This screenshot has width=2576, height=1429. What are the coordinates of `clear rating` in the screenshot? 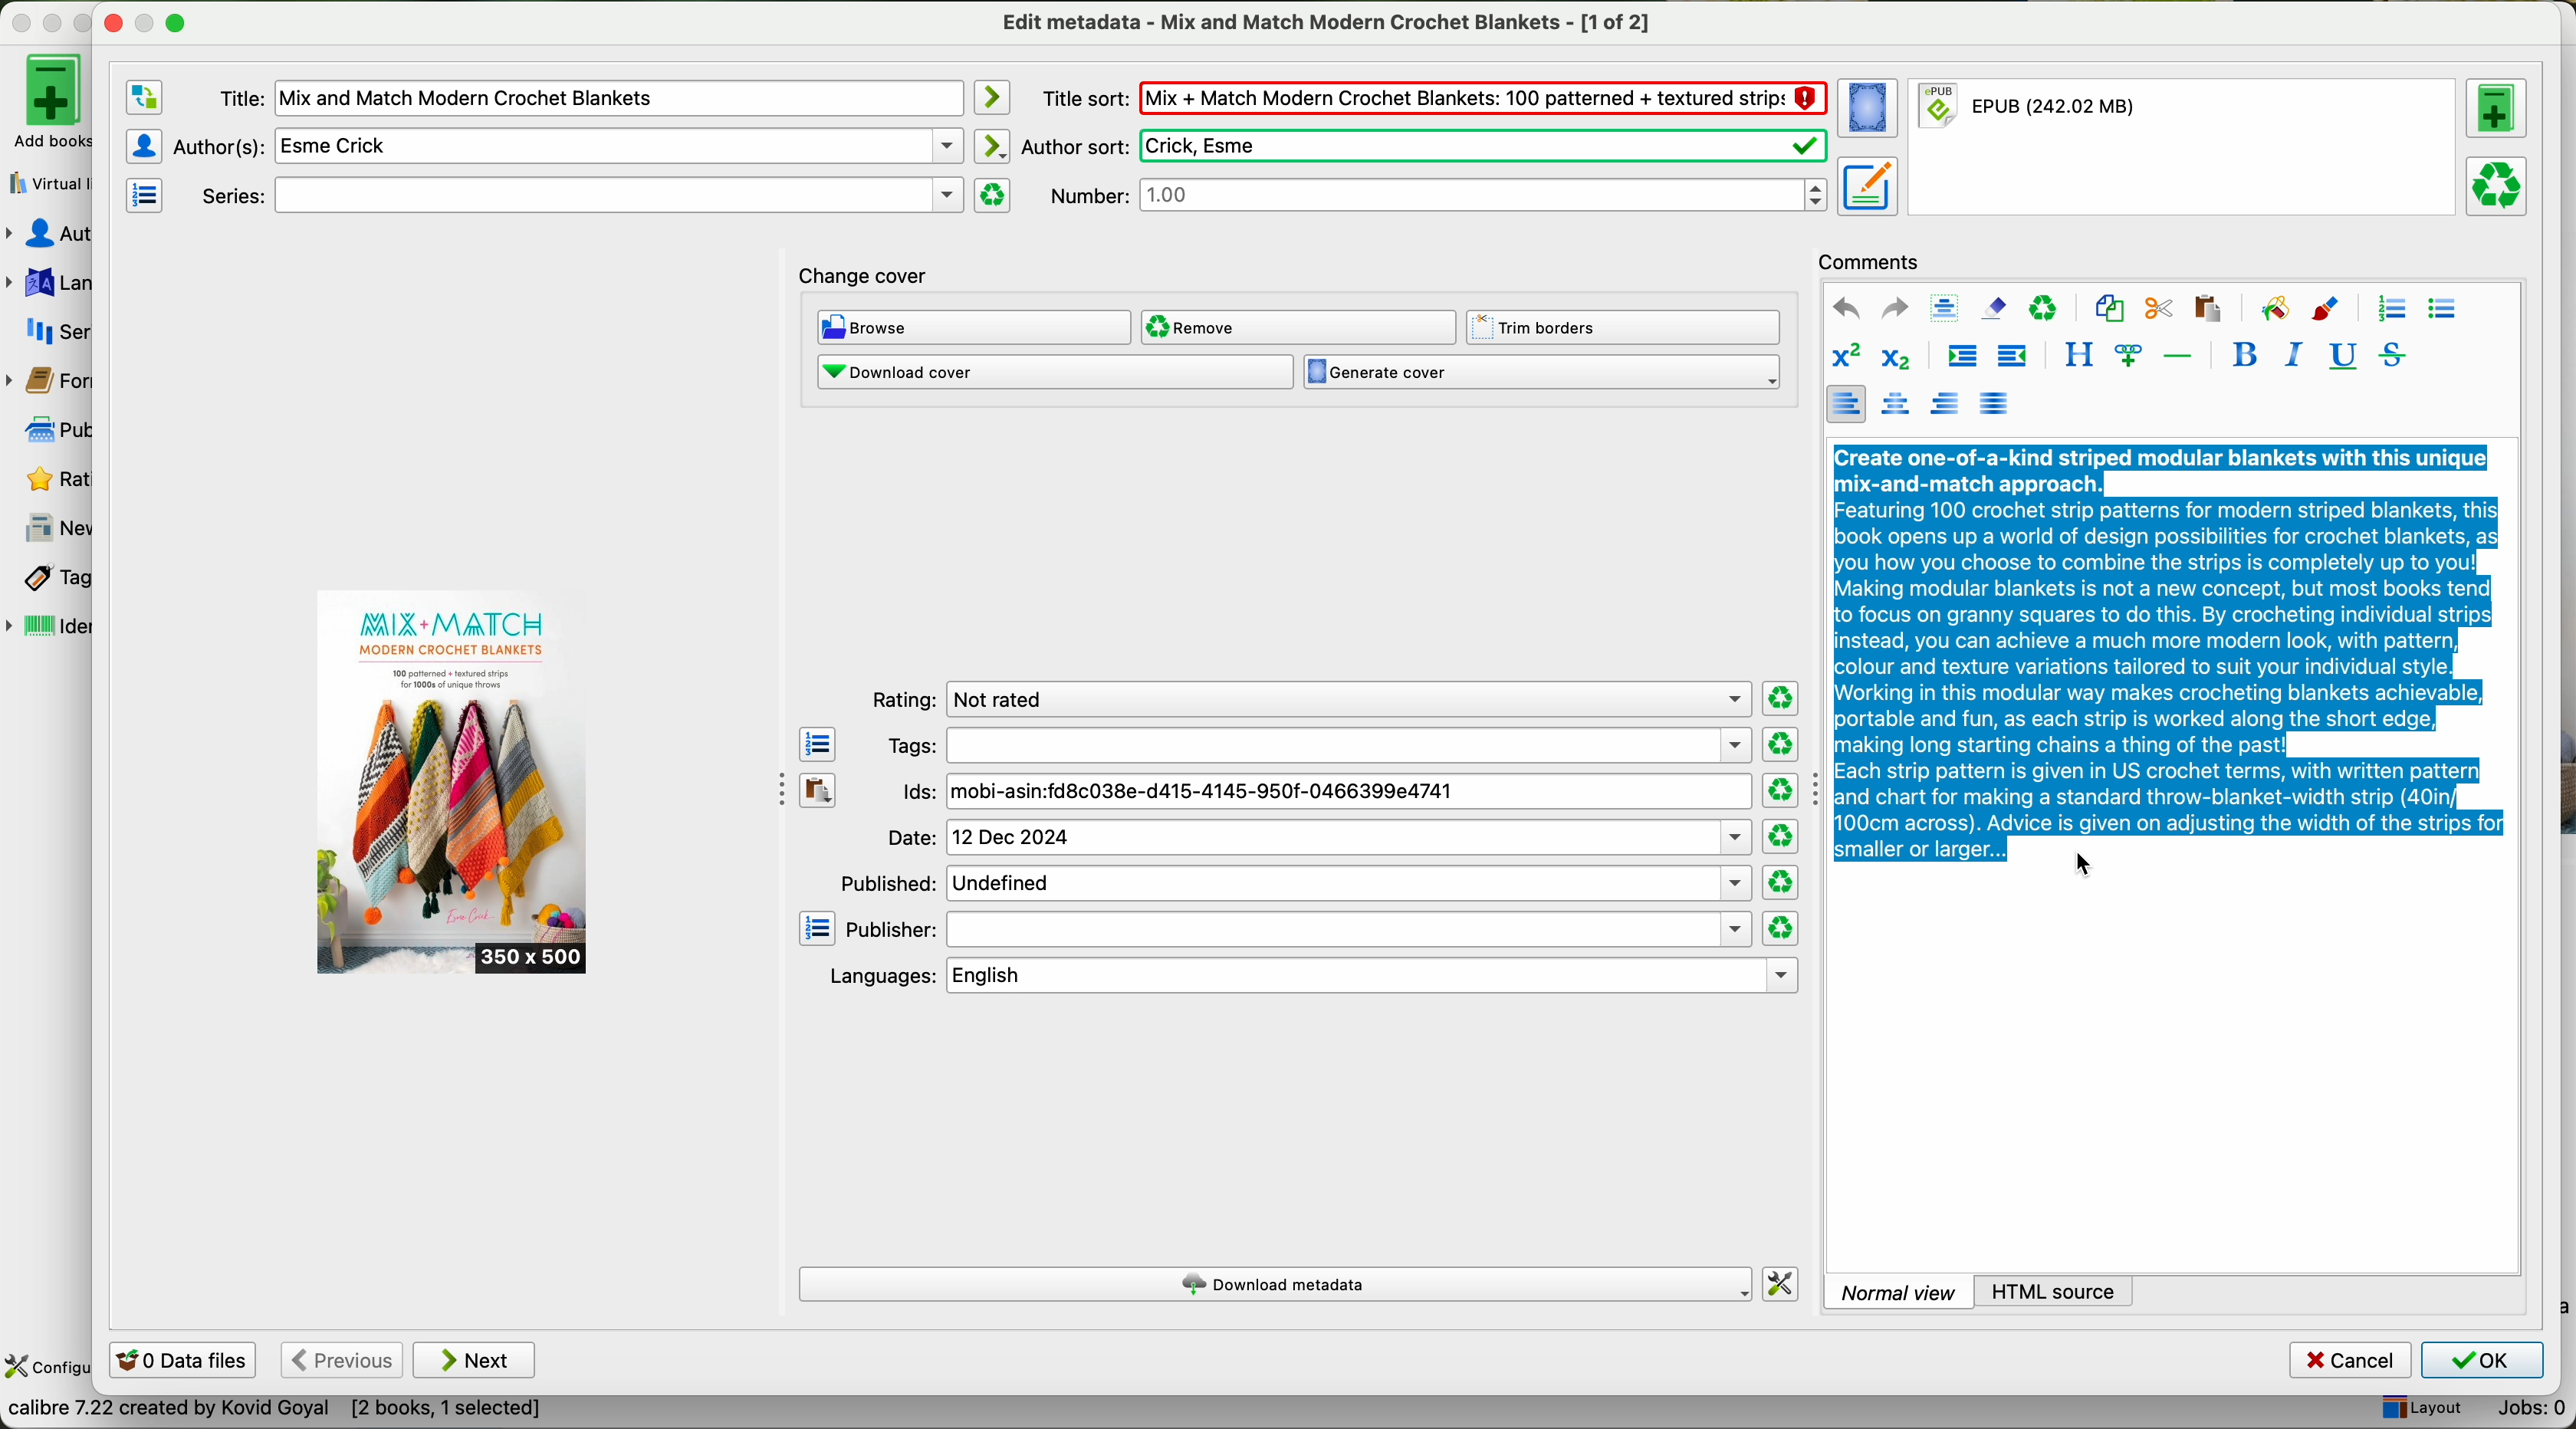 It's located at (1780, 837).